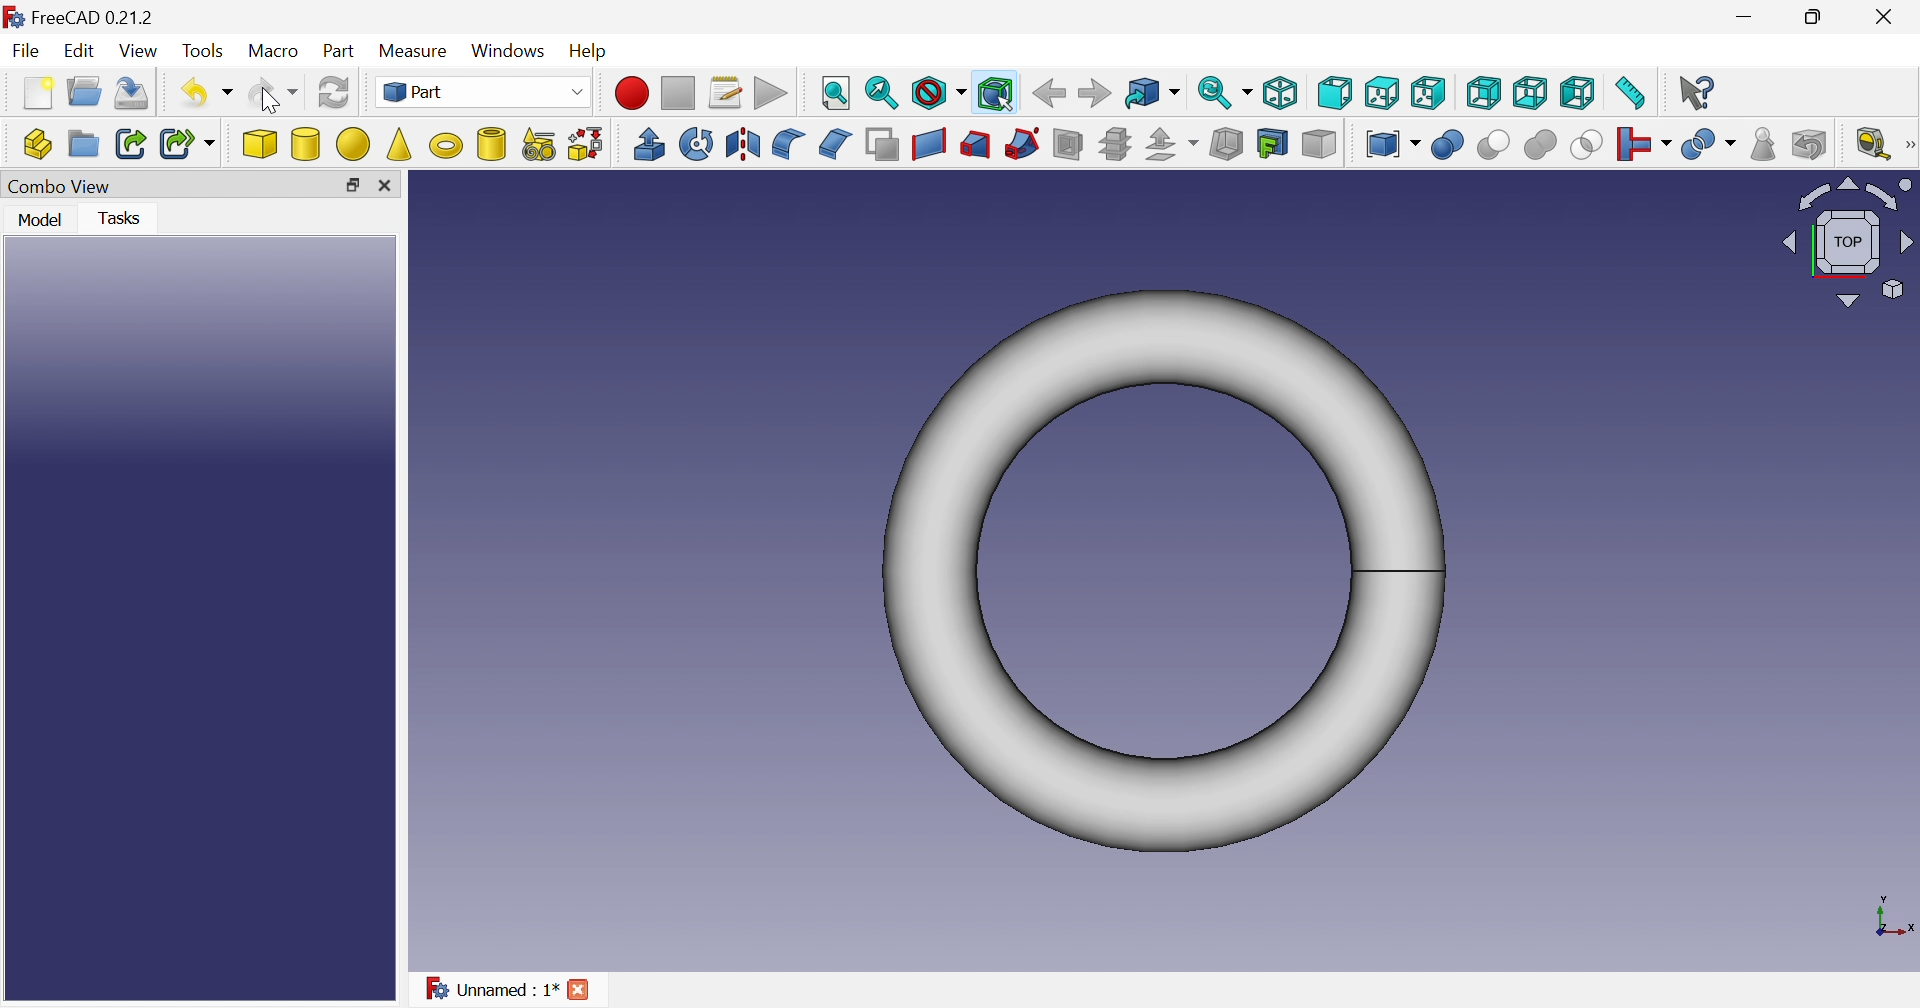 This screenshot has width=1920, height=1008. I want to click on Part, so click(341, 51).